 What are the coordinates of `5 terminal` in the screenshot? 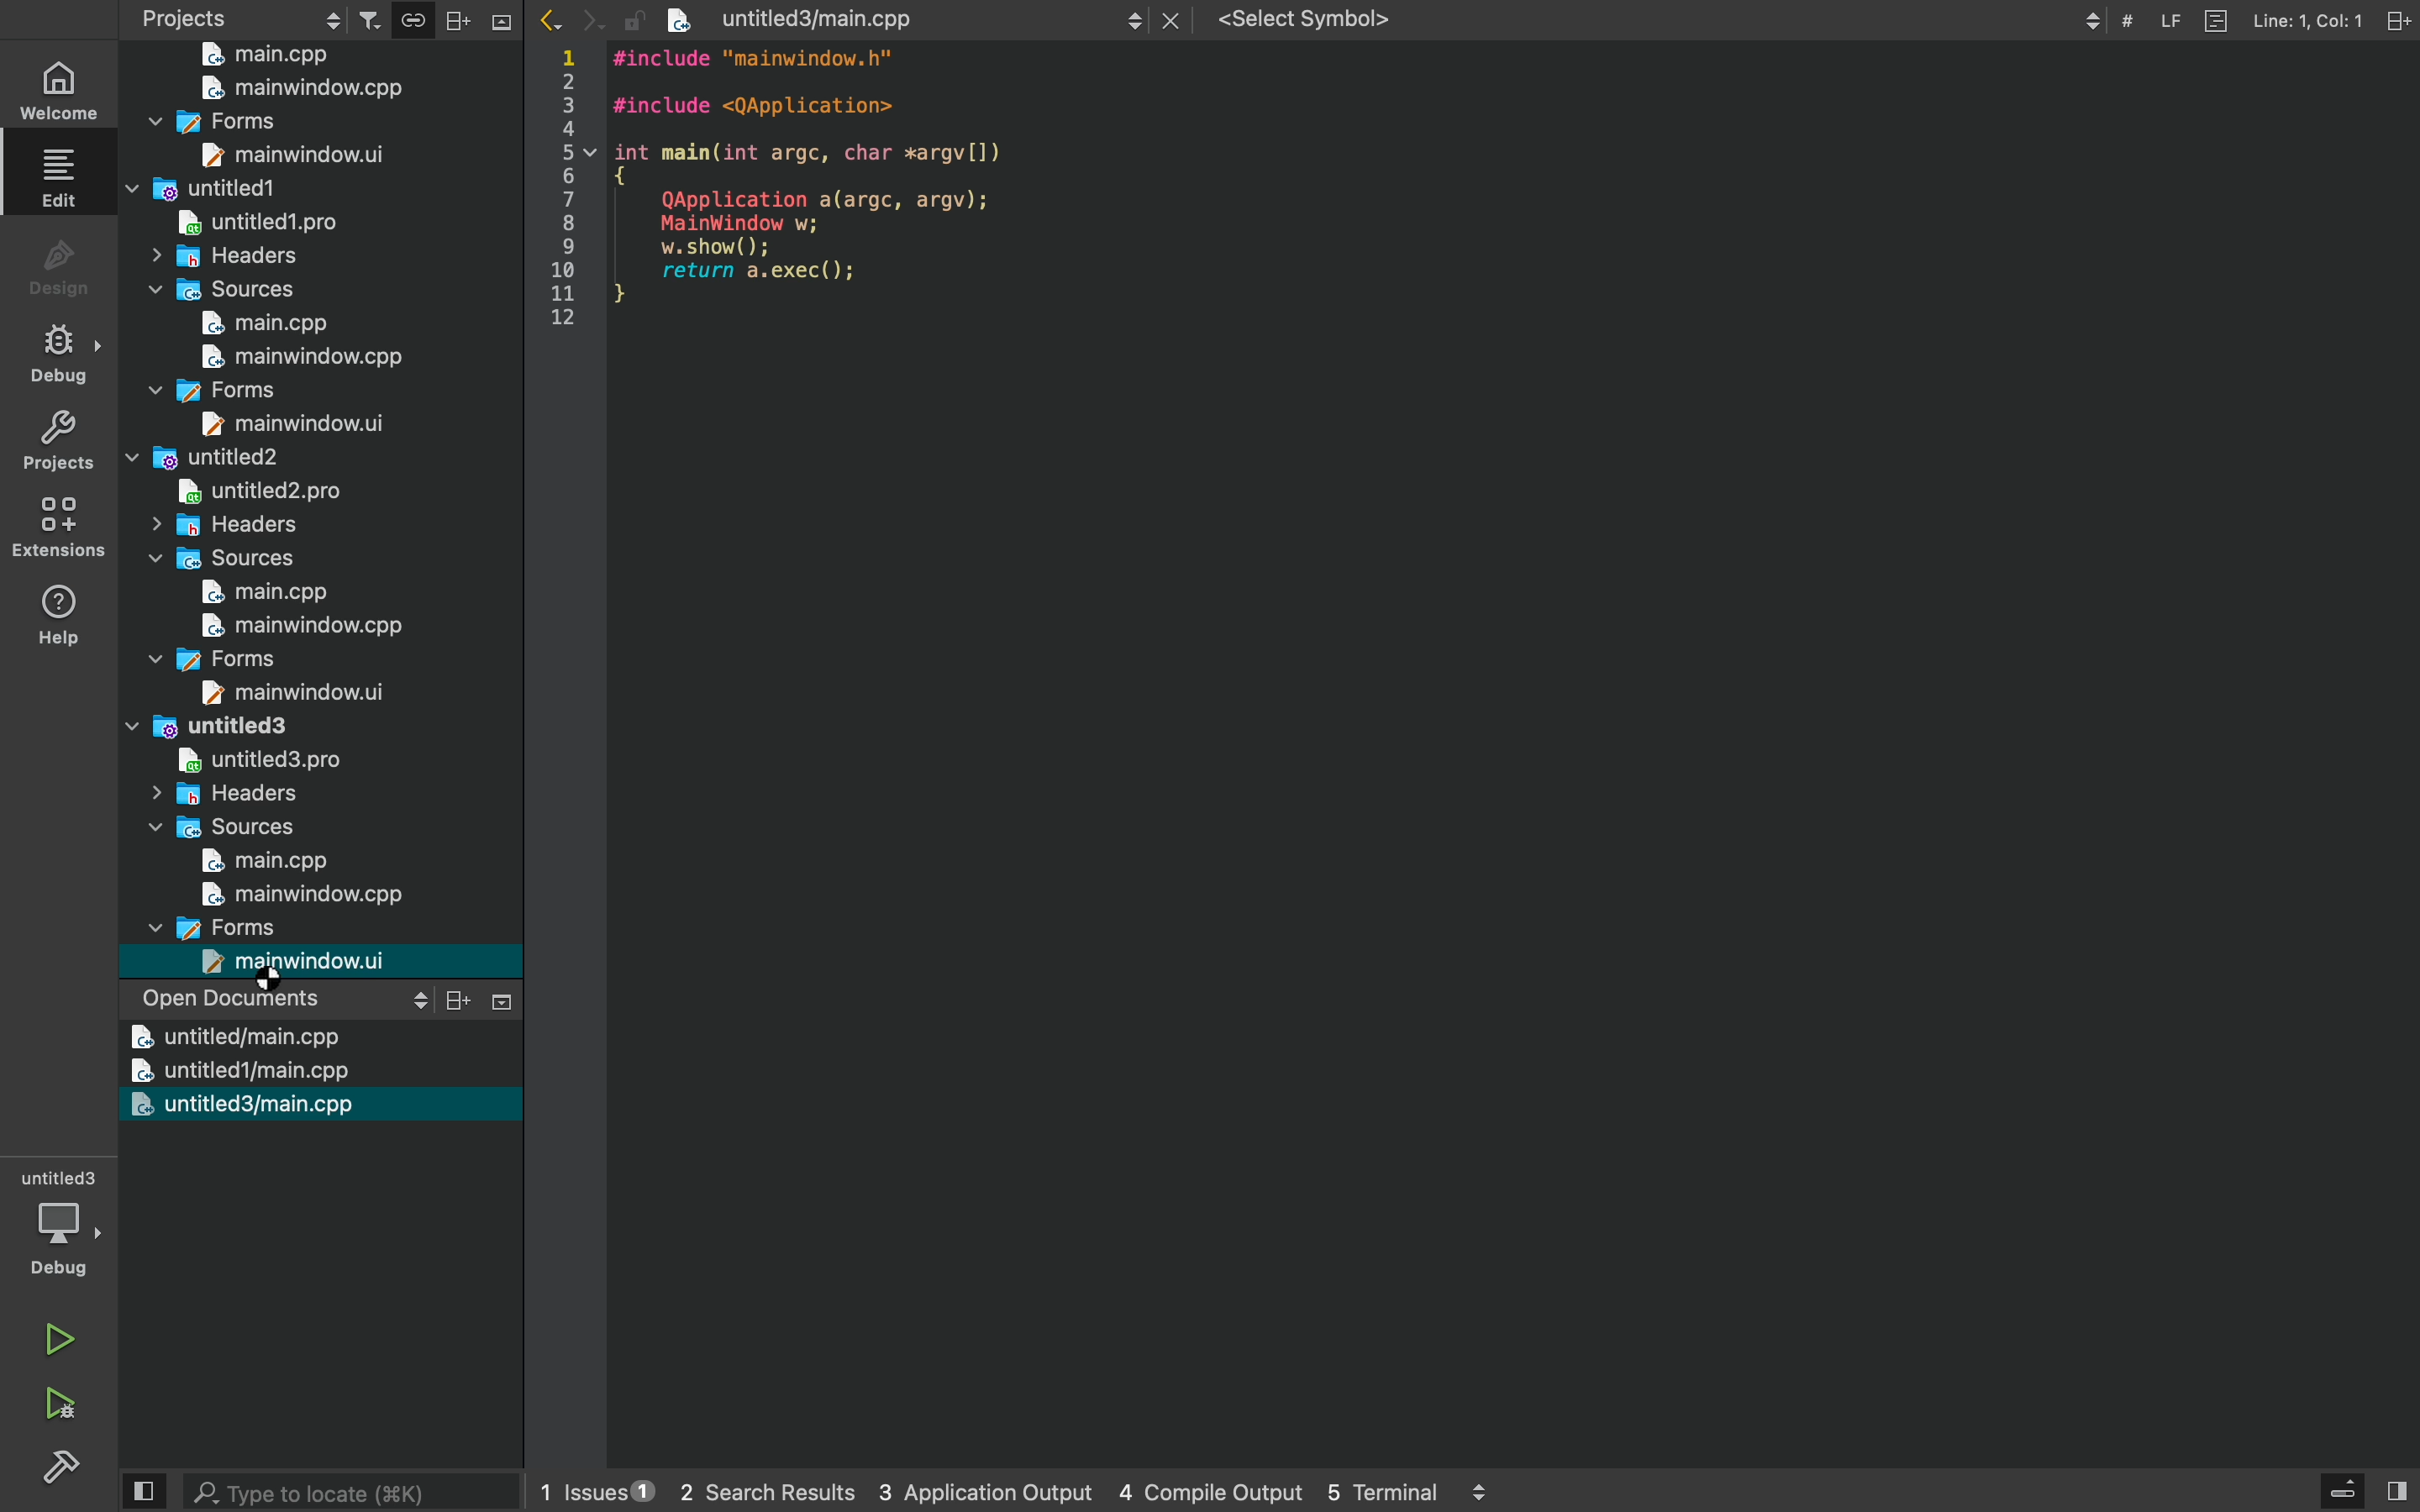 It's located at (1398, 1493).